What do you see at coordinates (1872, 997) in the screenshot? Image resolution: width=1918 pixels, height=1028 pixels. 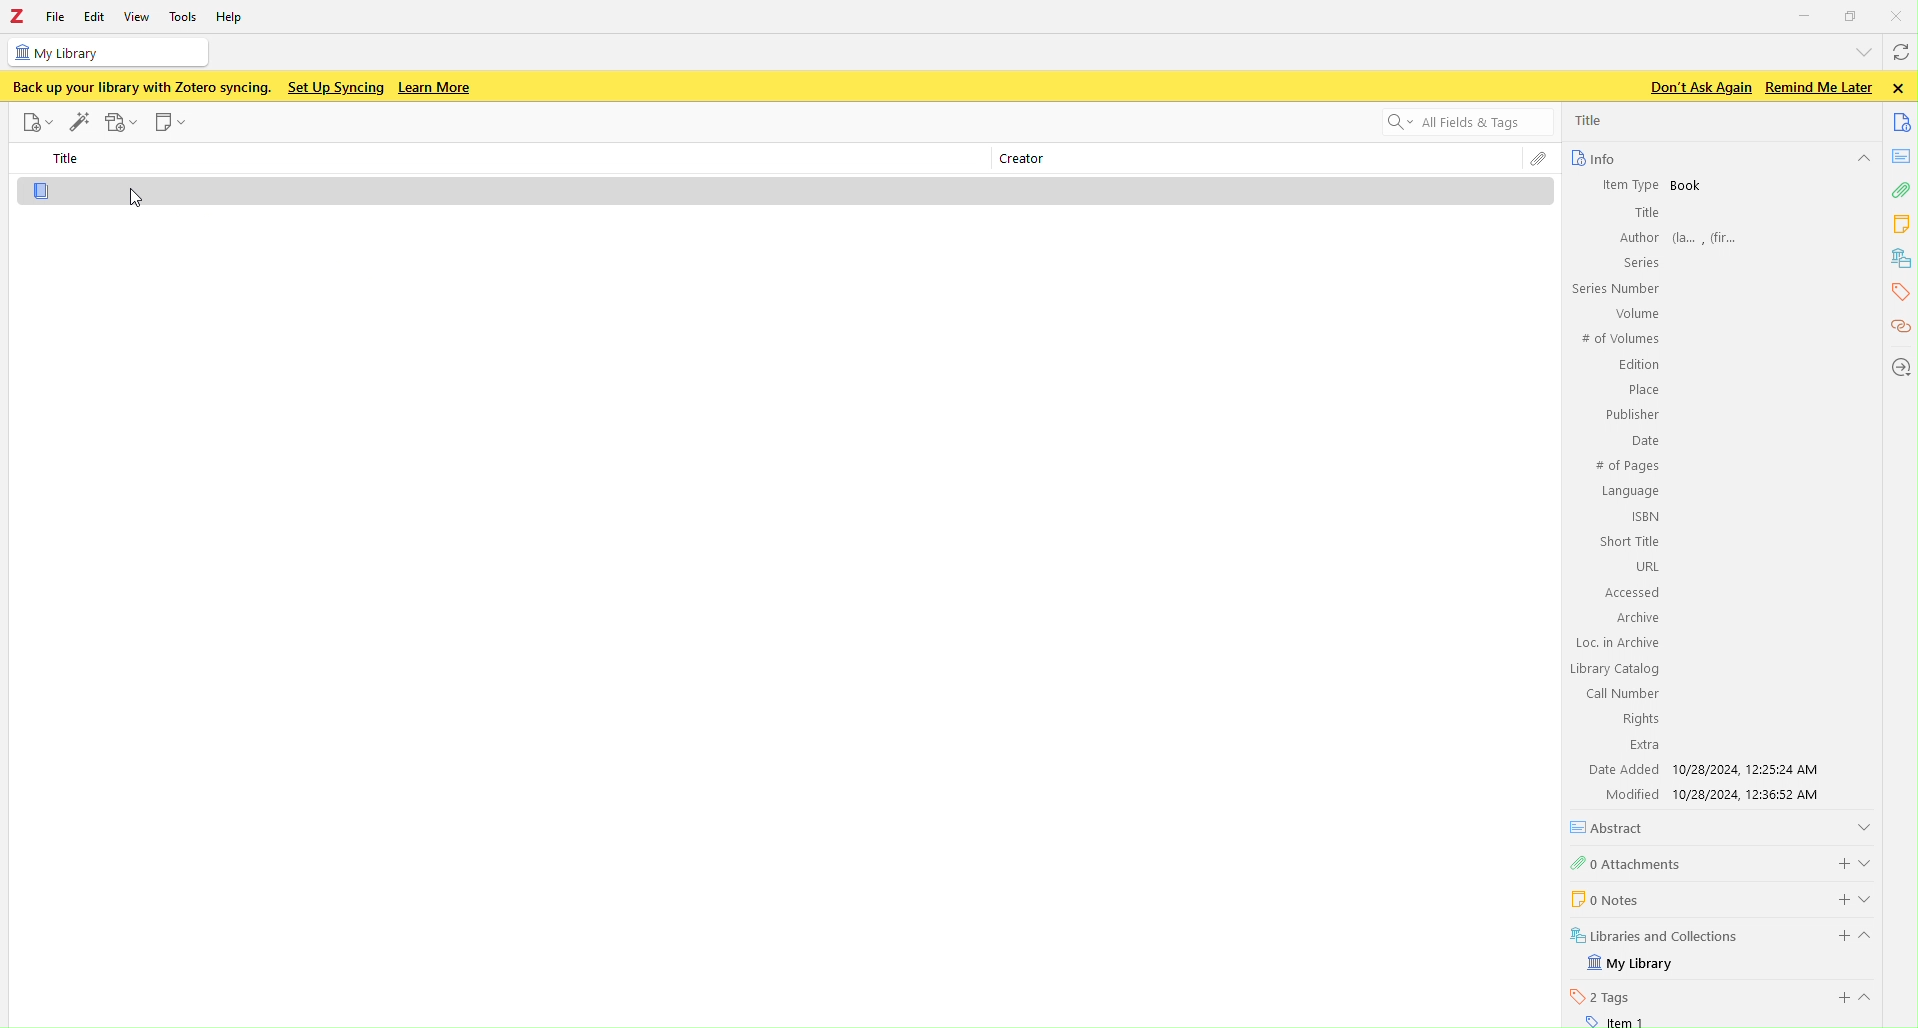 I see `show` at bounding box center [1872, 997].